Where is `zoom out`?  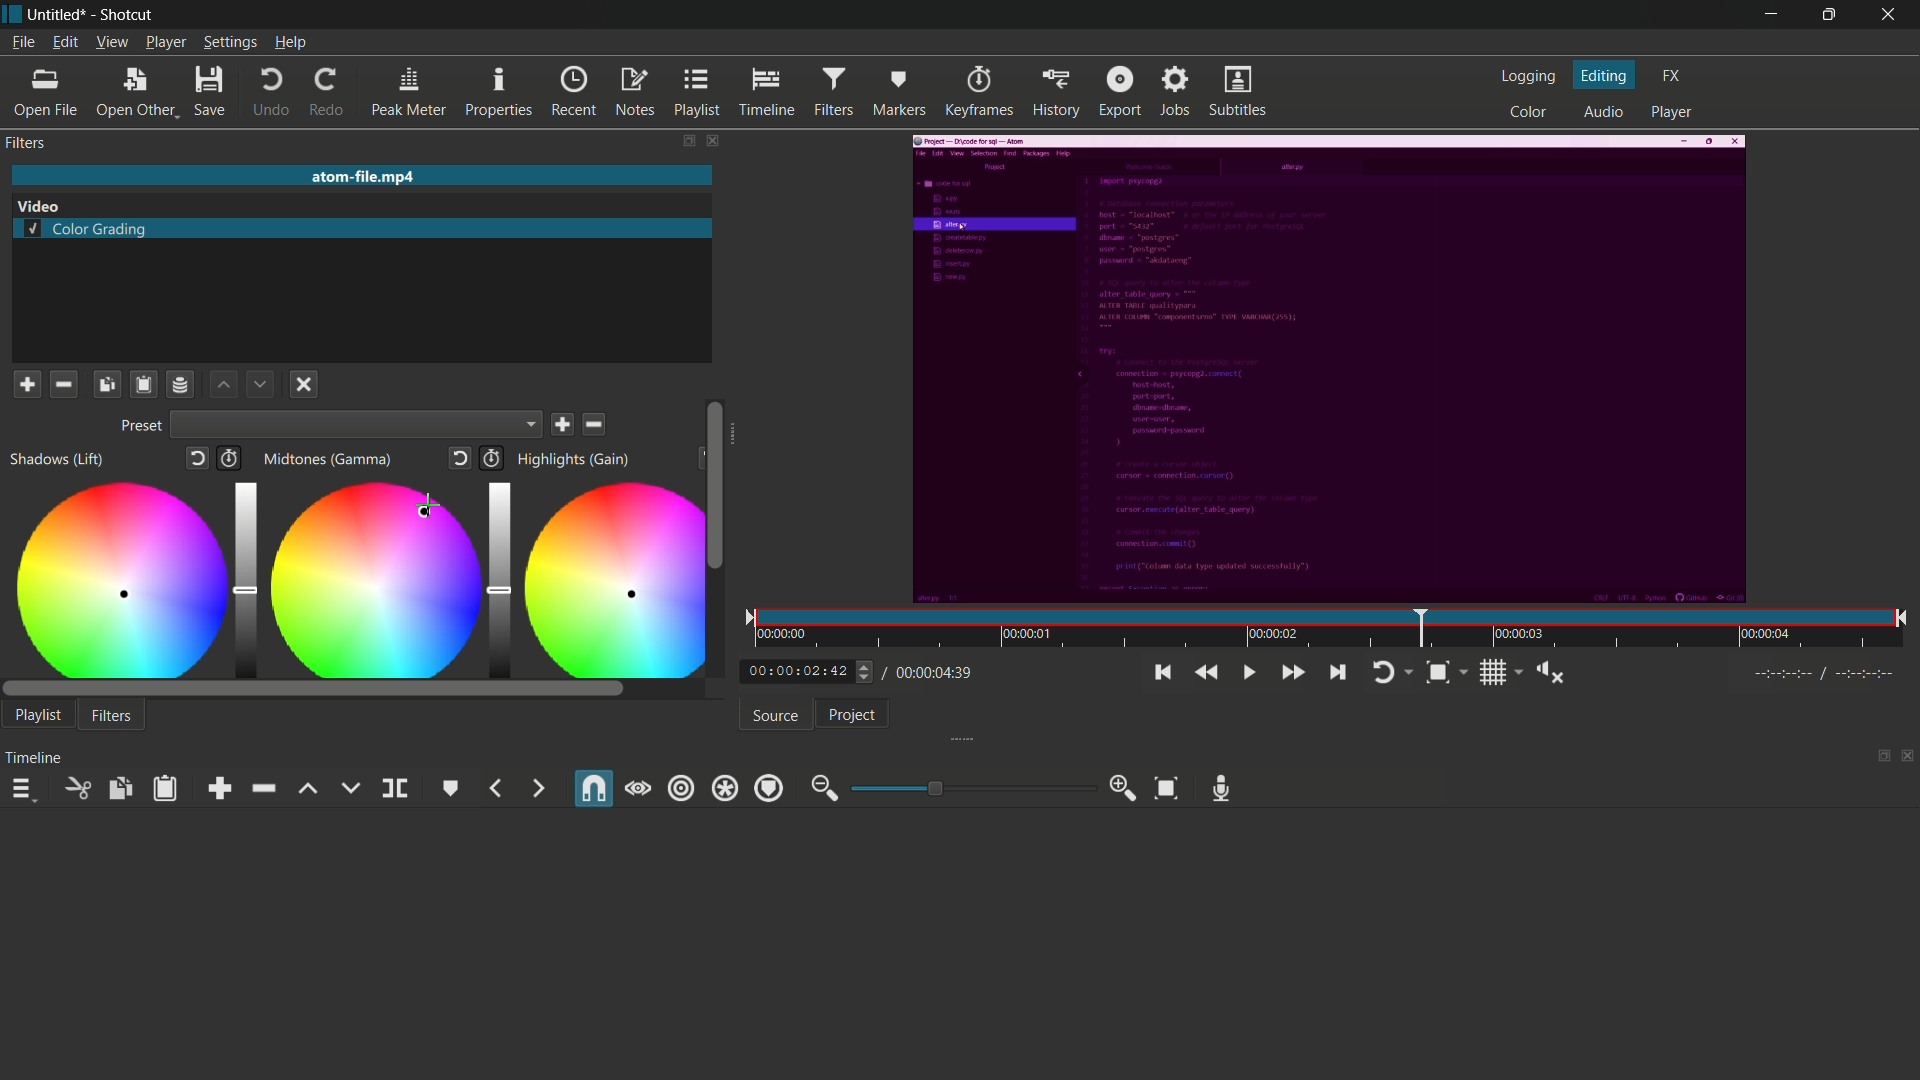
zoom out is located at coordinates (823, 789).